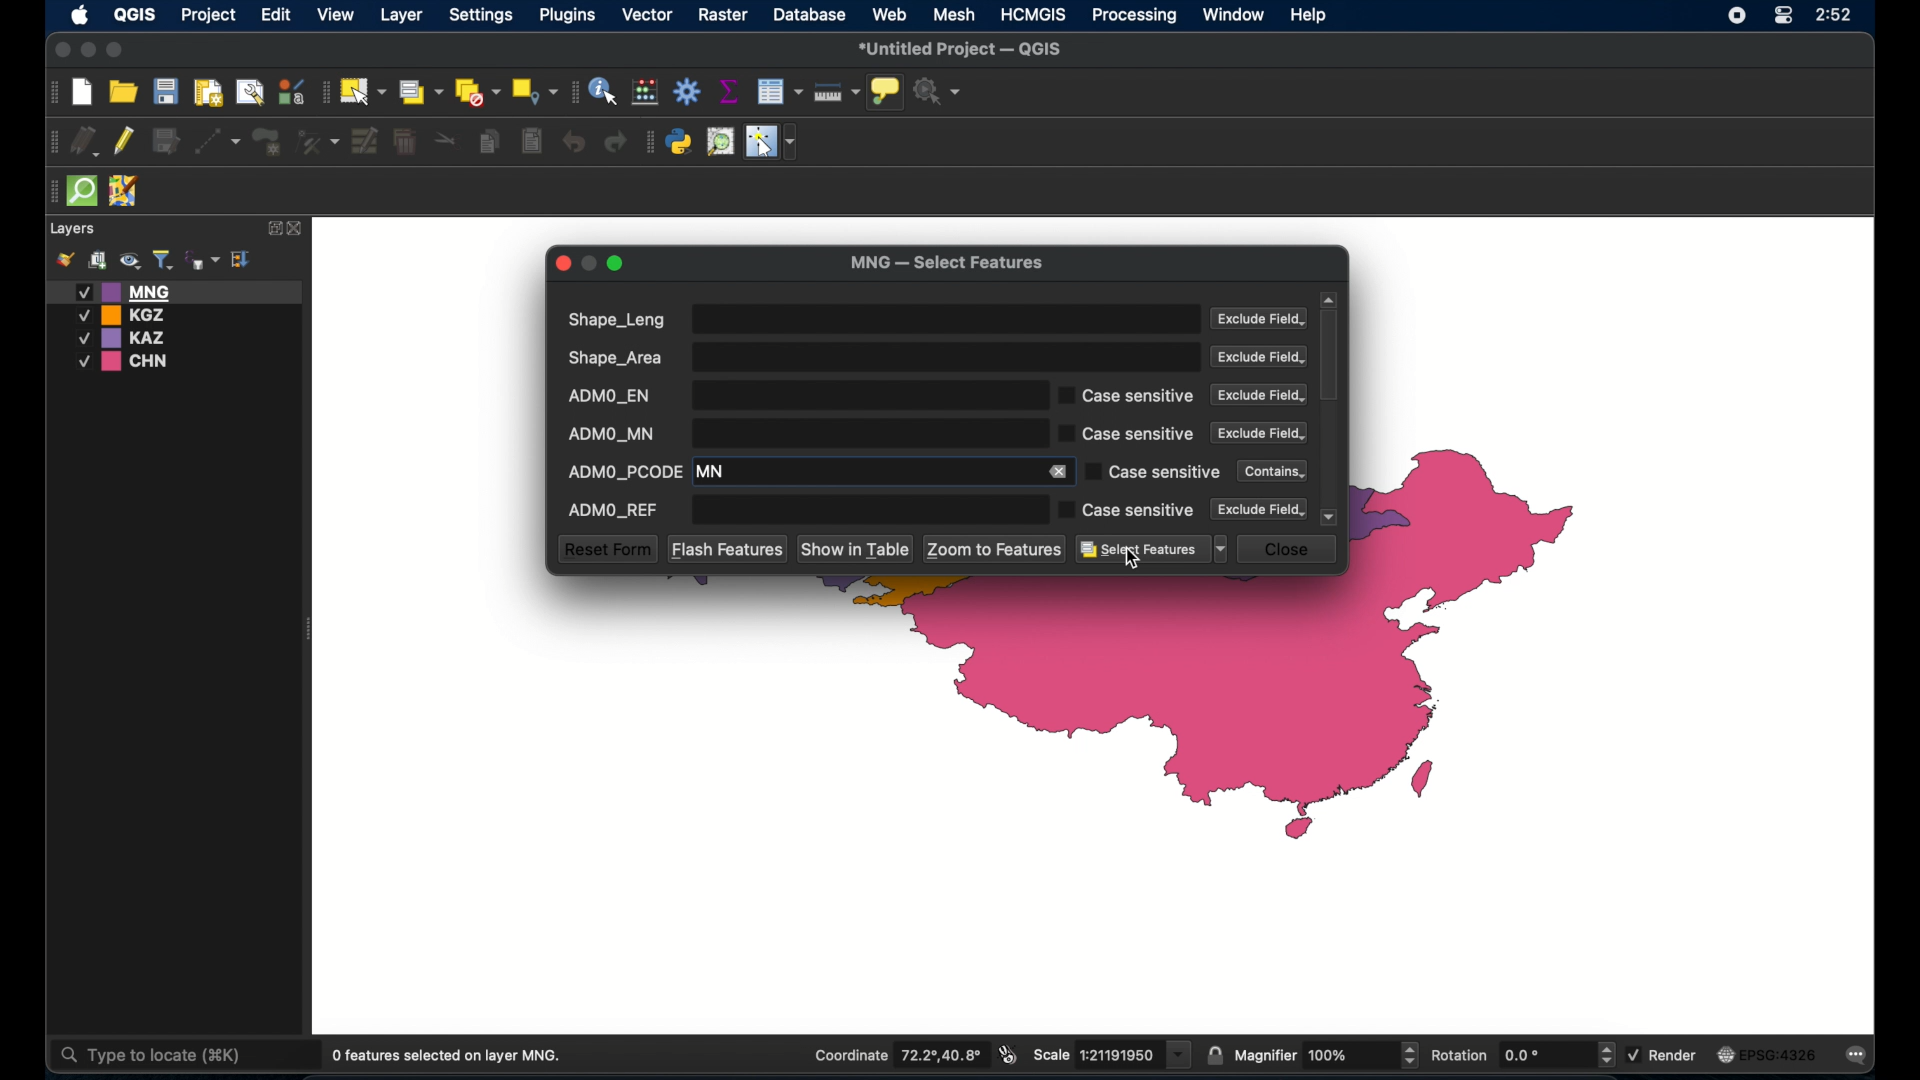  Describe the element at coordinates (1010, 1055) in the screenshot. I see `toggle extents and mouse display position` at that location.